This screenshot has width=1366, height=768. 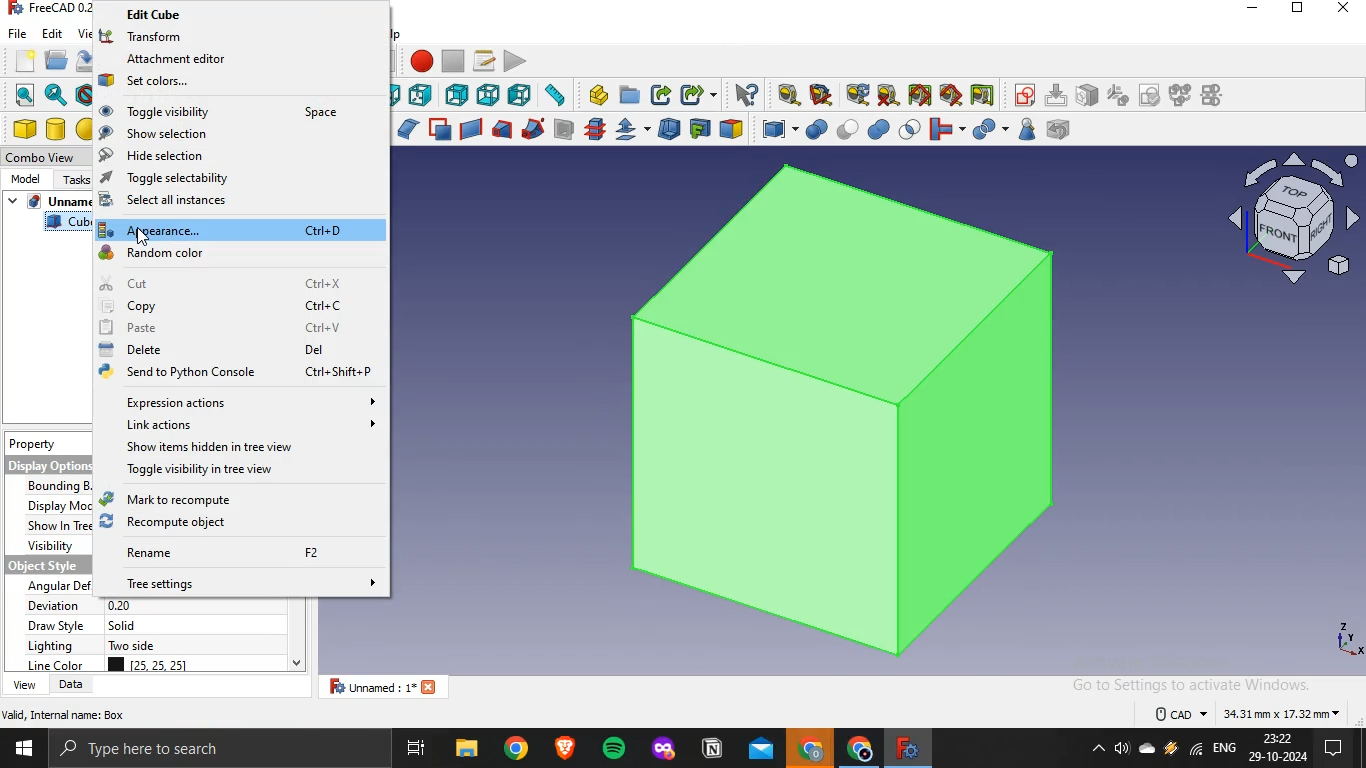 What do you see at coordinates (240, 424) in the screenshot?
I see `link actions` at bounding box center [240, 424].